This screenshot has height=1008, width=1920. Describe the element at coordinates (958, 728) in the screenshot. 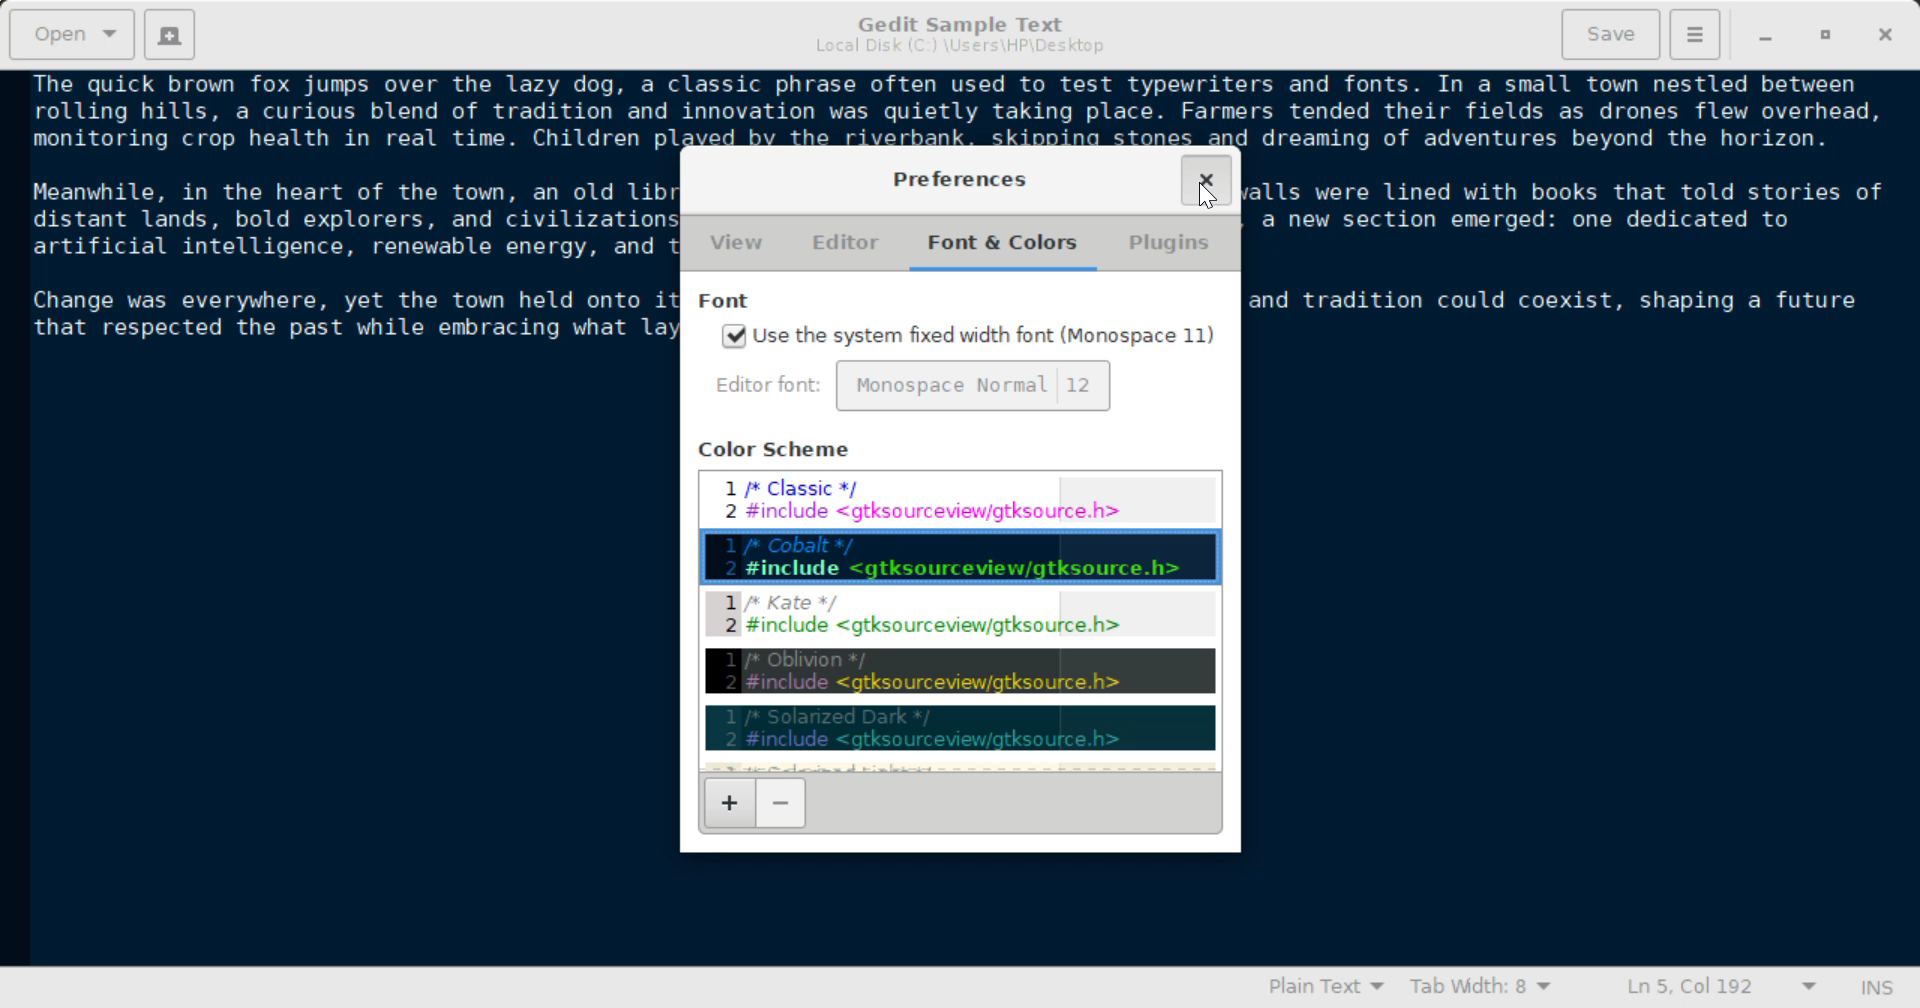

I see `Solarized Dark` at that location.